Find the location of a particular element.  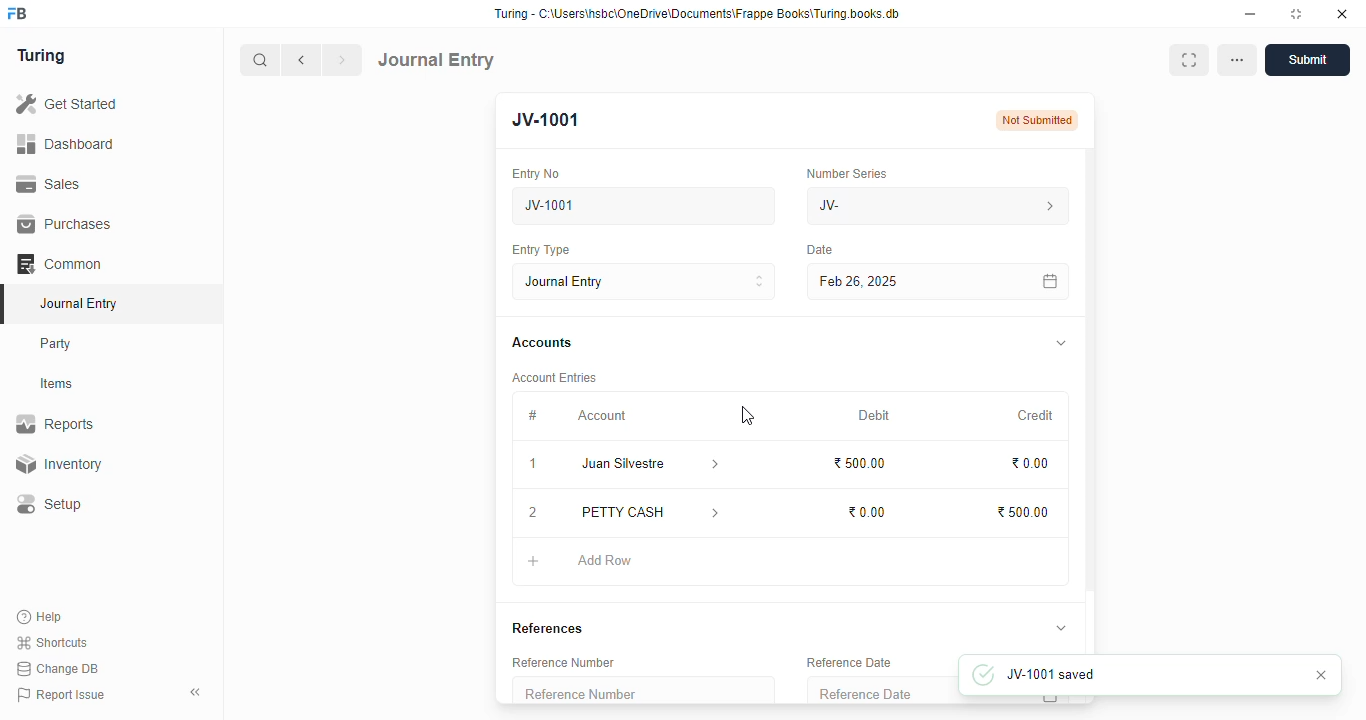

# is located at coordinates (533, 415).